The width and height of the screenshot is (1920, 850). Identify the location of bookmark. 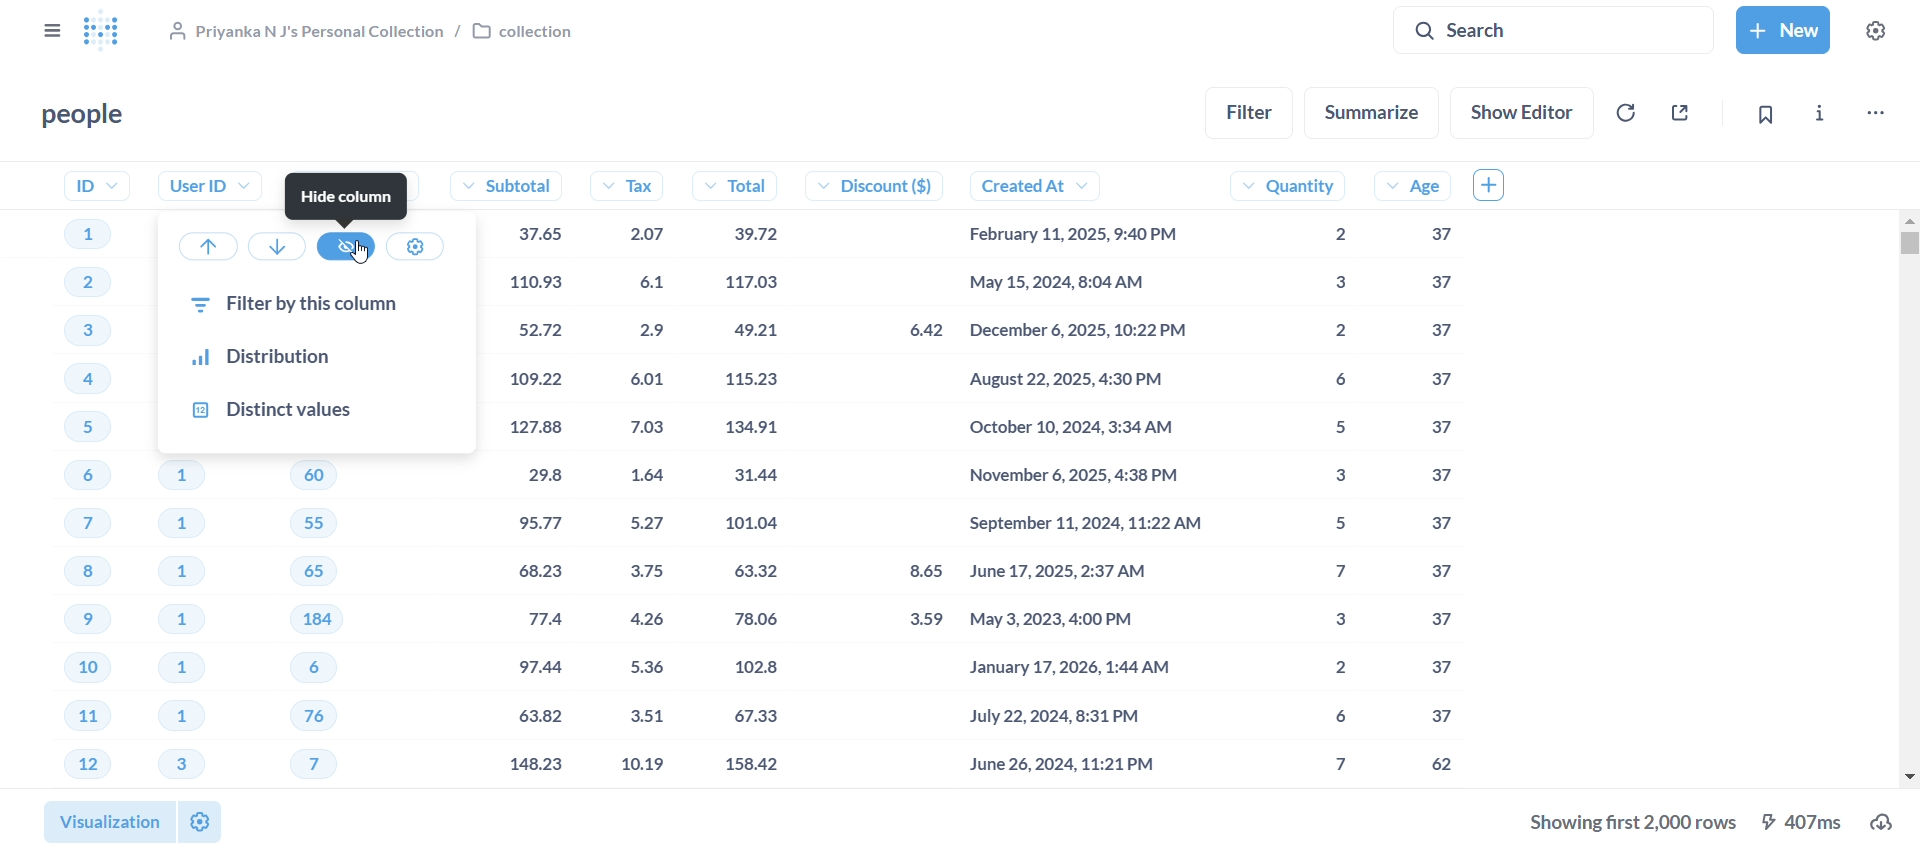
(1768, 113).